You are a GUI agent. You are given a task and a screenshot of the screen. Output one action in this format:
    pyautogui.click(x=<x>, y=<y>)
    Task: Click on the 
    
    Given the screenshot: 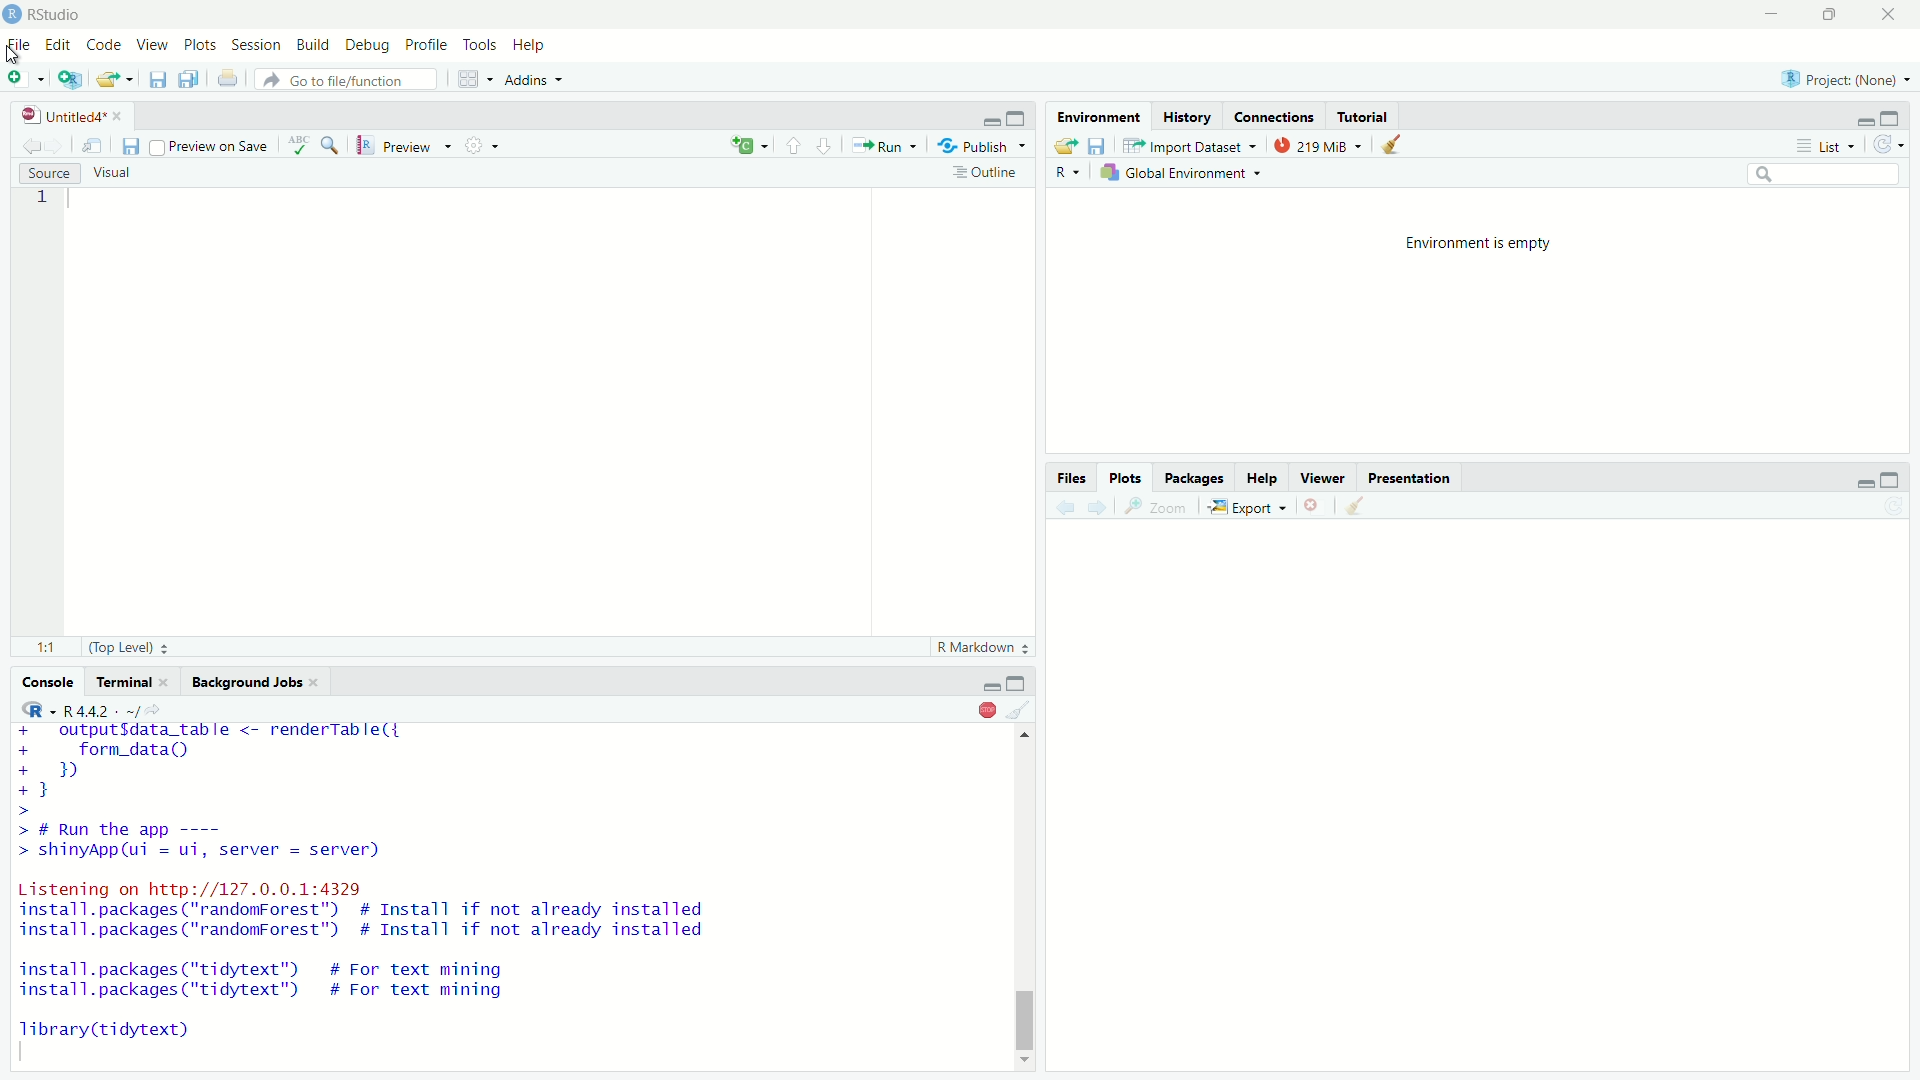 What is the action you would take?
    pyautogui.click(x=990, y=681)
    